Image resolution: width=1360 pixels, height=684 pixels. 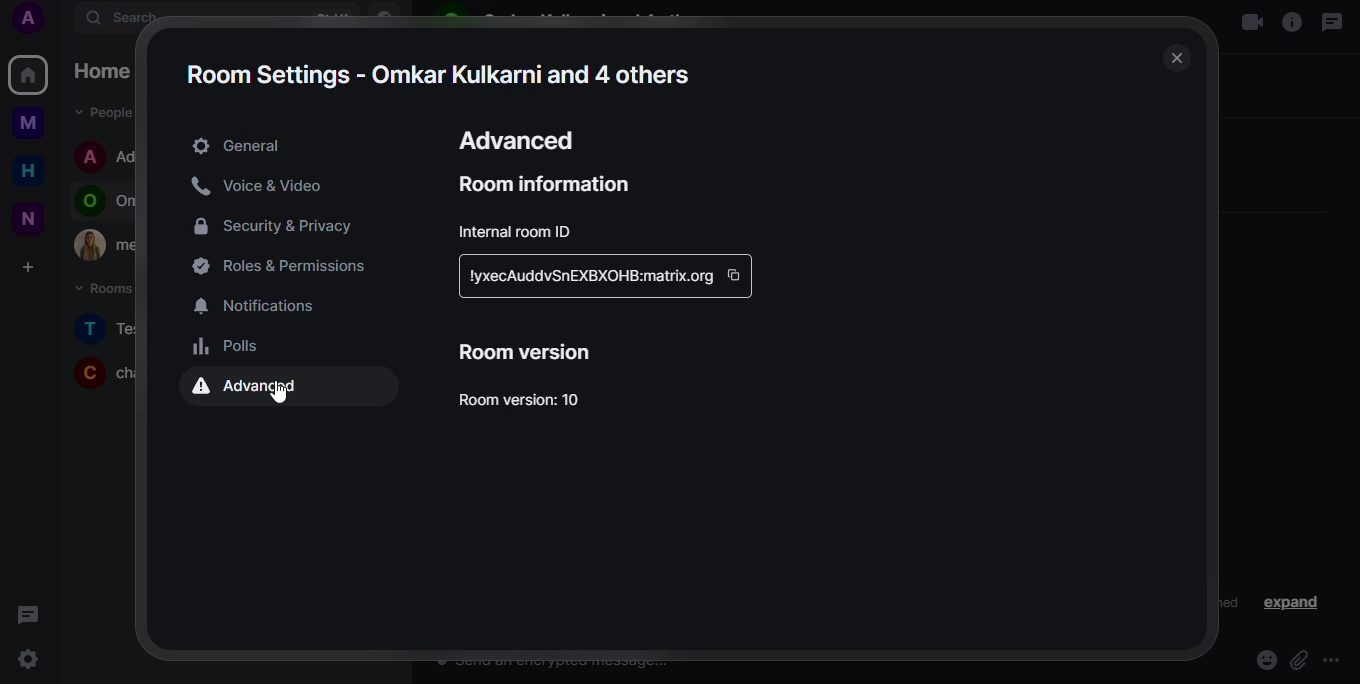 I want to click on roles, so click(x=287, y=268).